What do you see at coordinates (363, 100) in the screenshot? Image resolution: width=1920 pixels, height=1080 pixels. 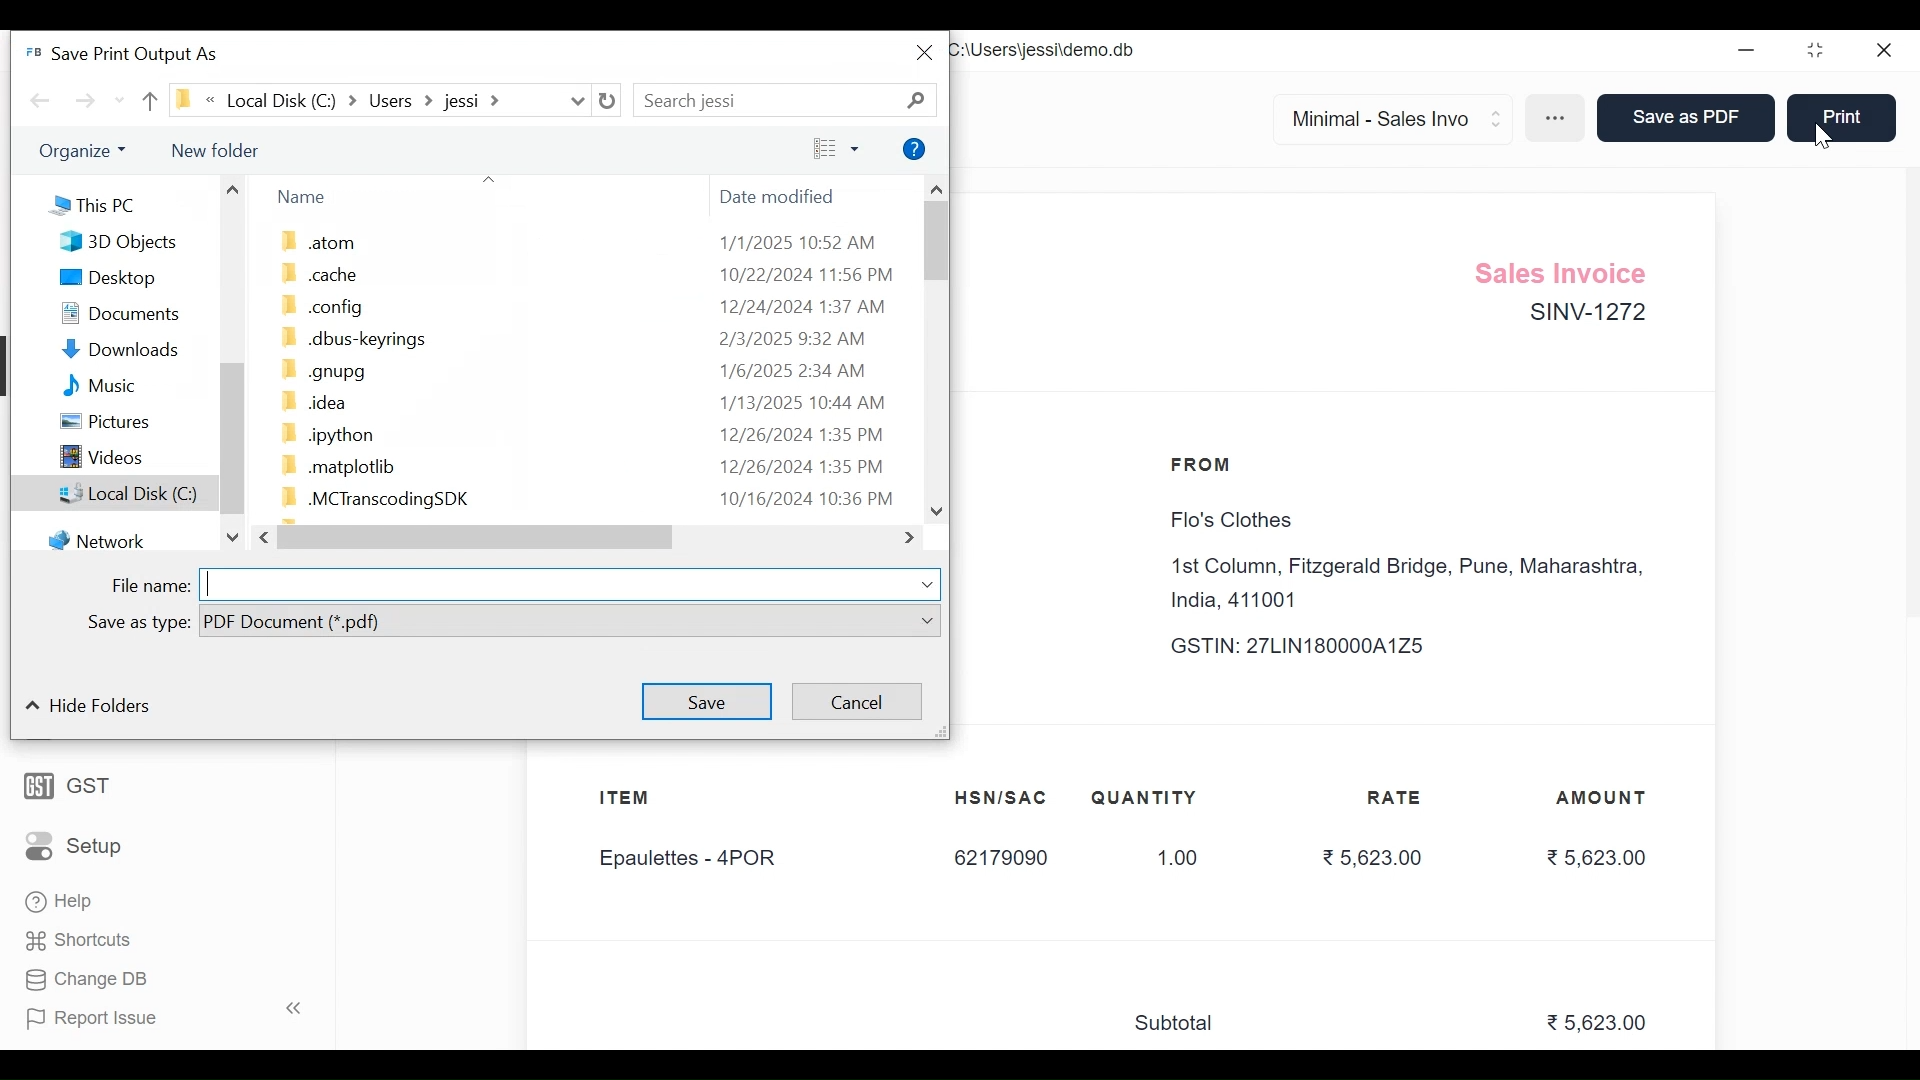 I see `Local Disk (C)) » Users > jessi >` at bounding box center [363, 100].